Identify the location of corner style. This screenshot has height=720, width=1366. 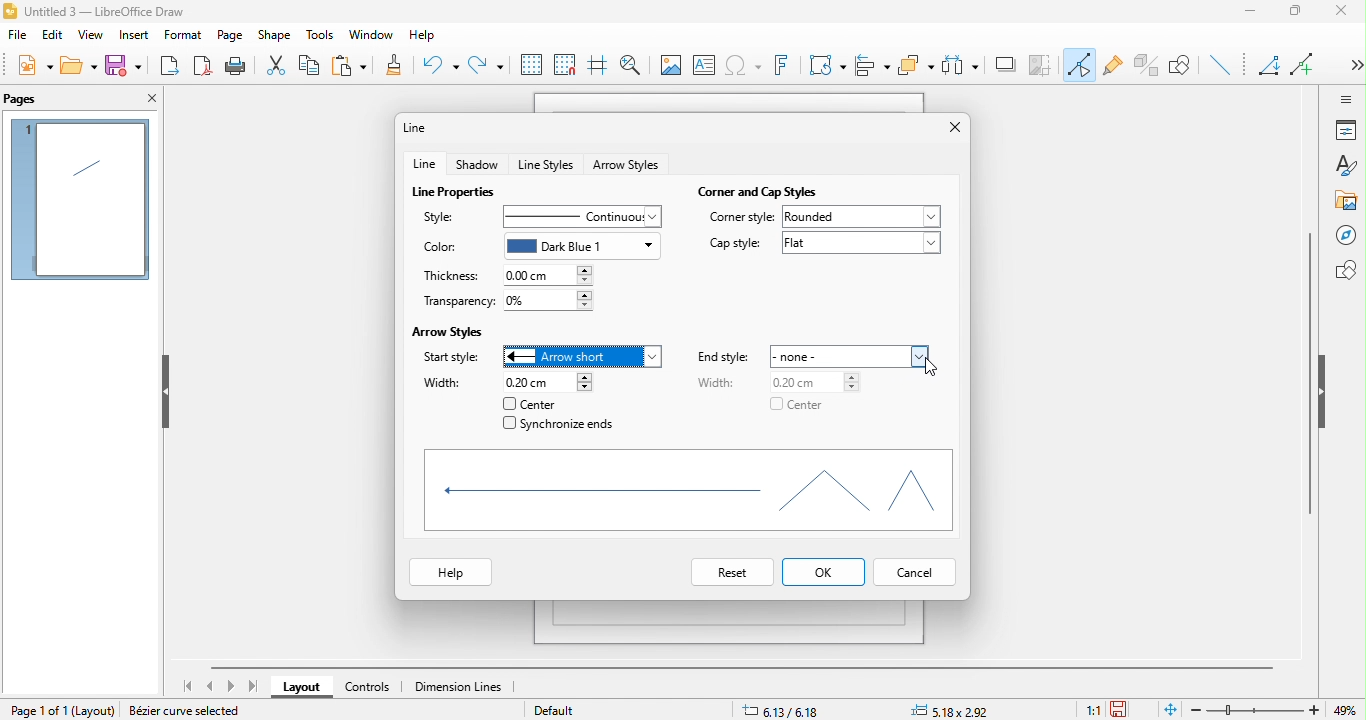
(742, 219).